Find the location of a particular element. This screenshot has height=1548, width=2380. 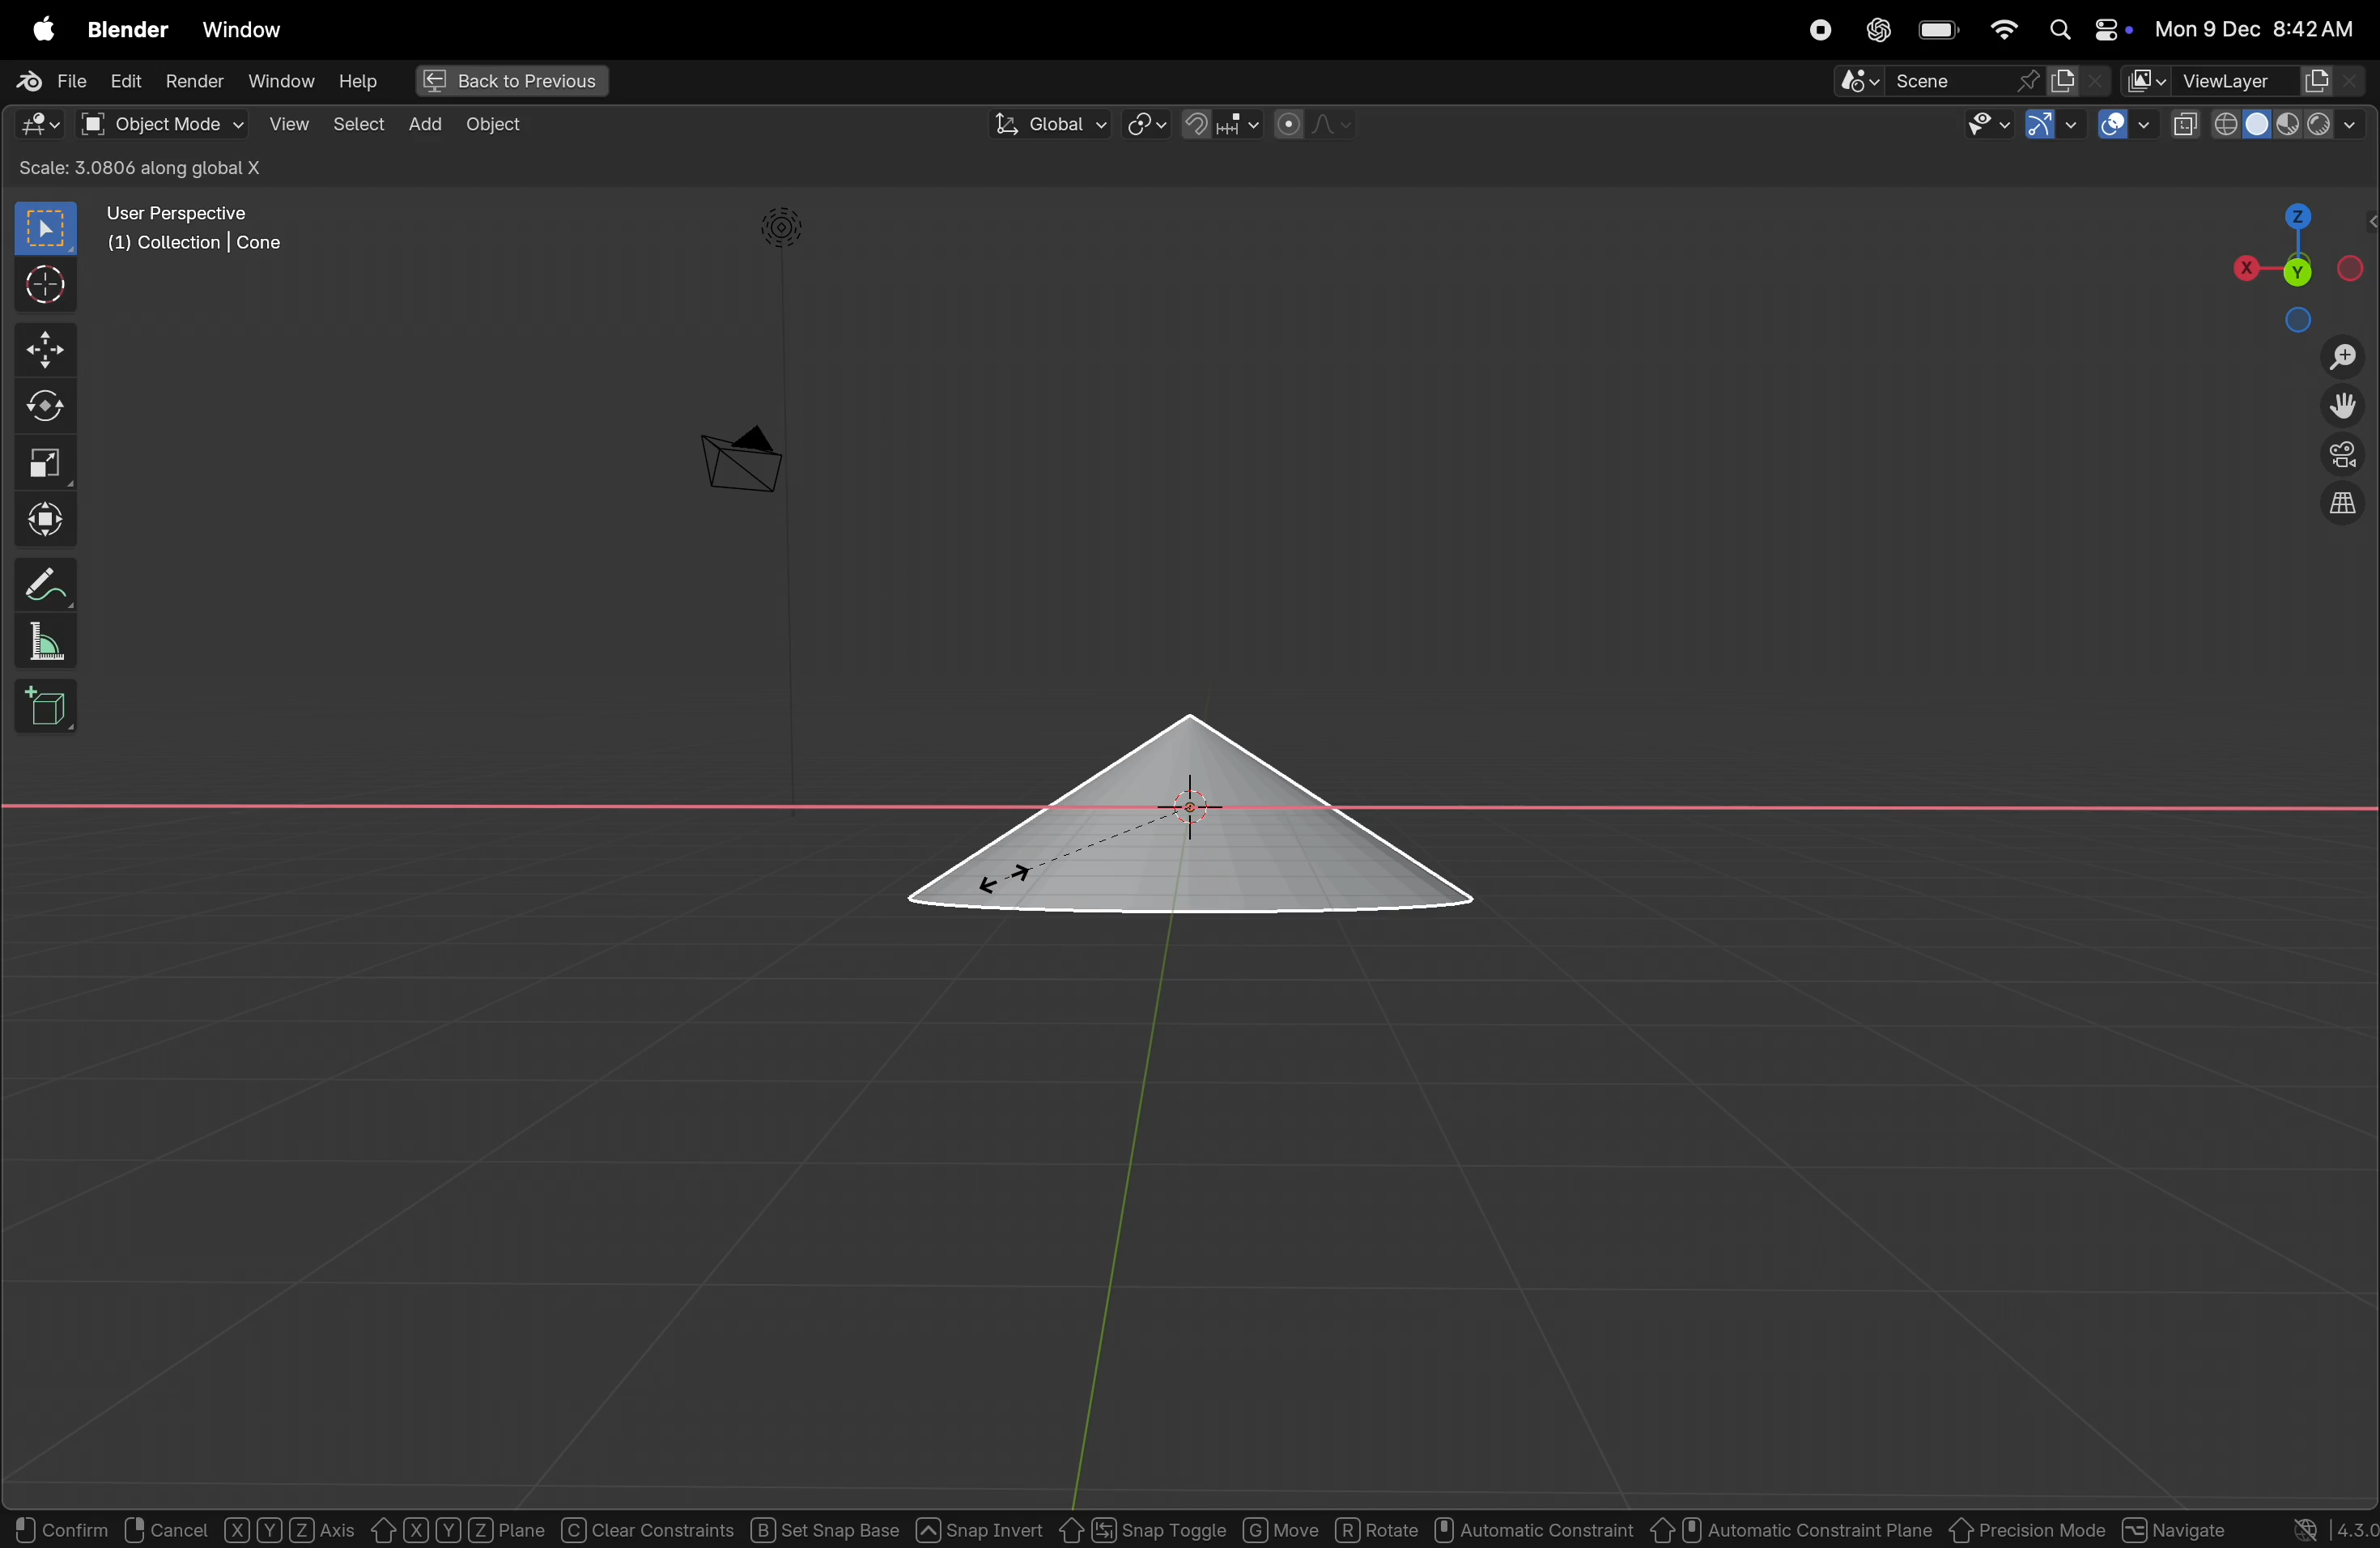

sec snap base is located at coordinates (821, 1528).